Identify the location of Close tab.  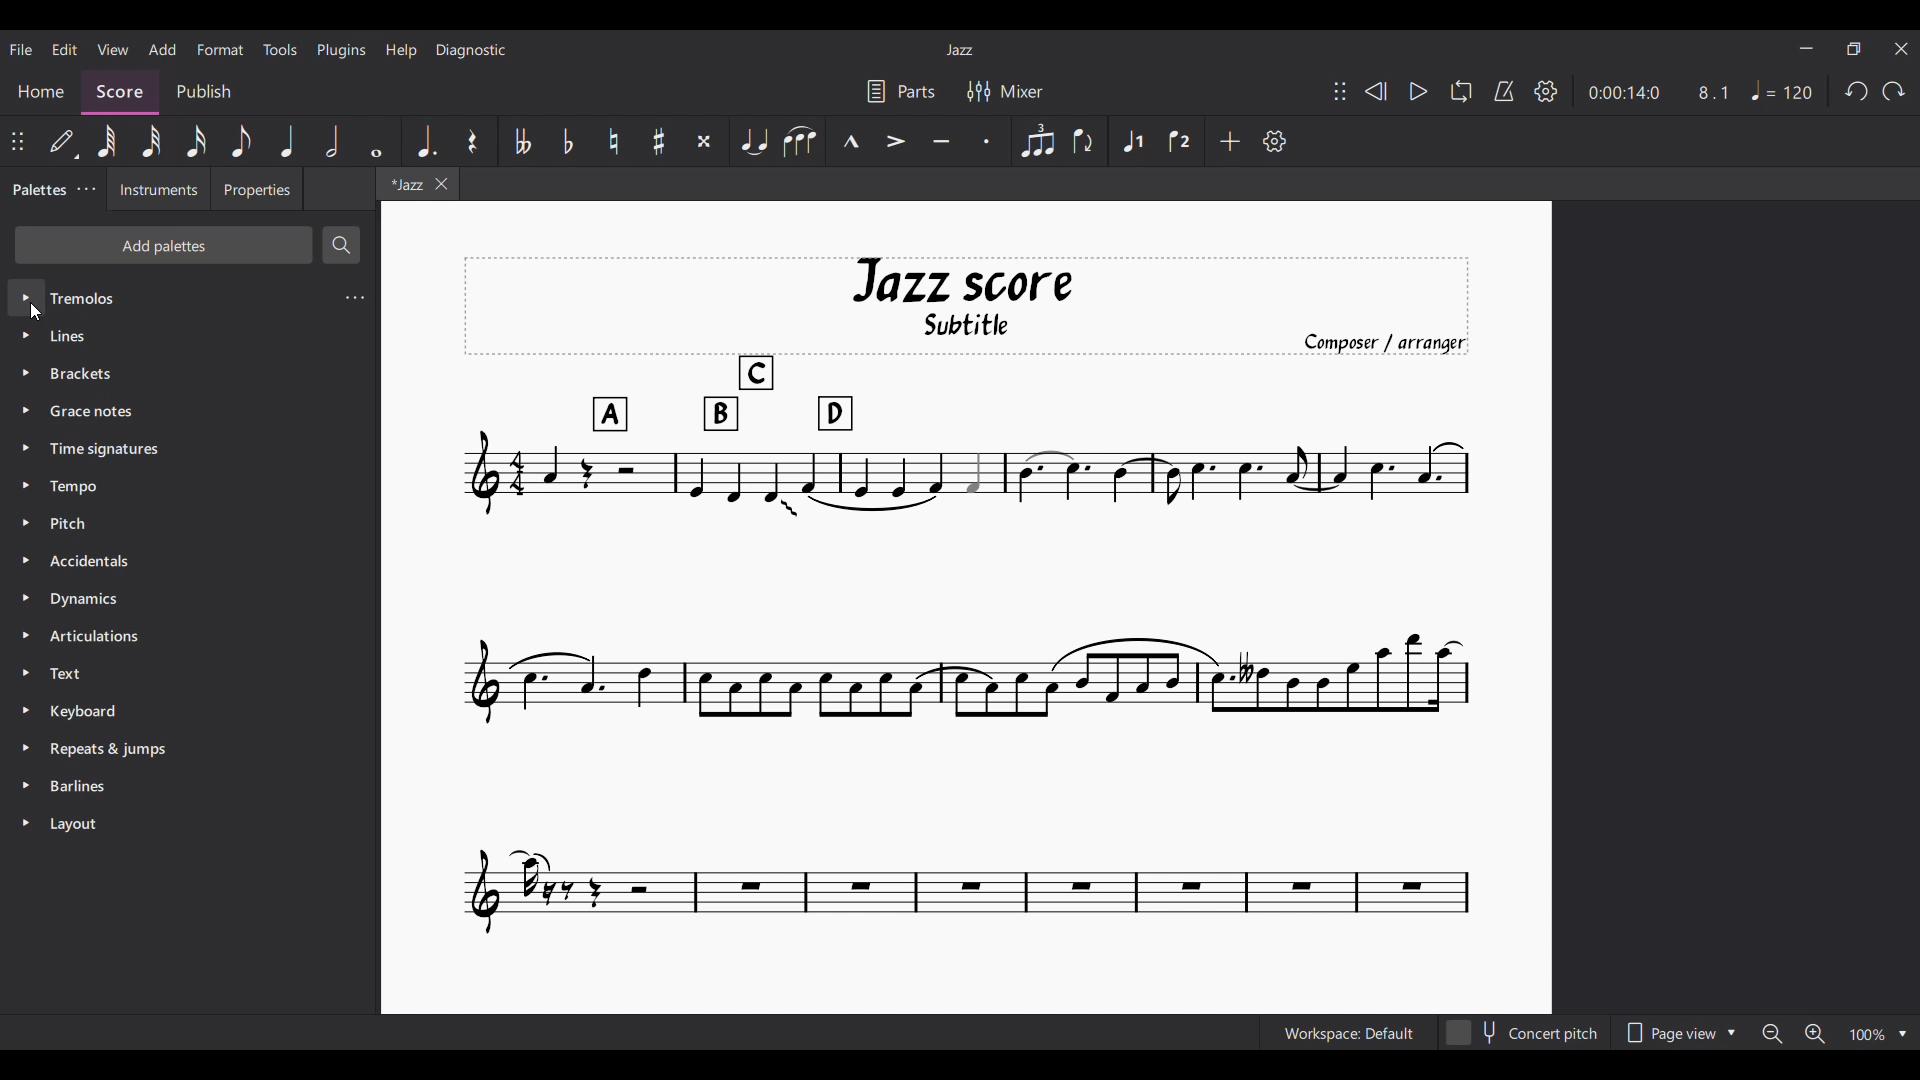
(441, 183).